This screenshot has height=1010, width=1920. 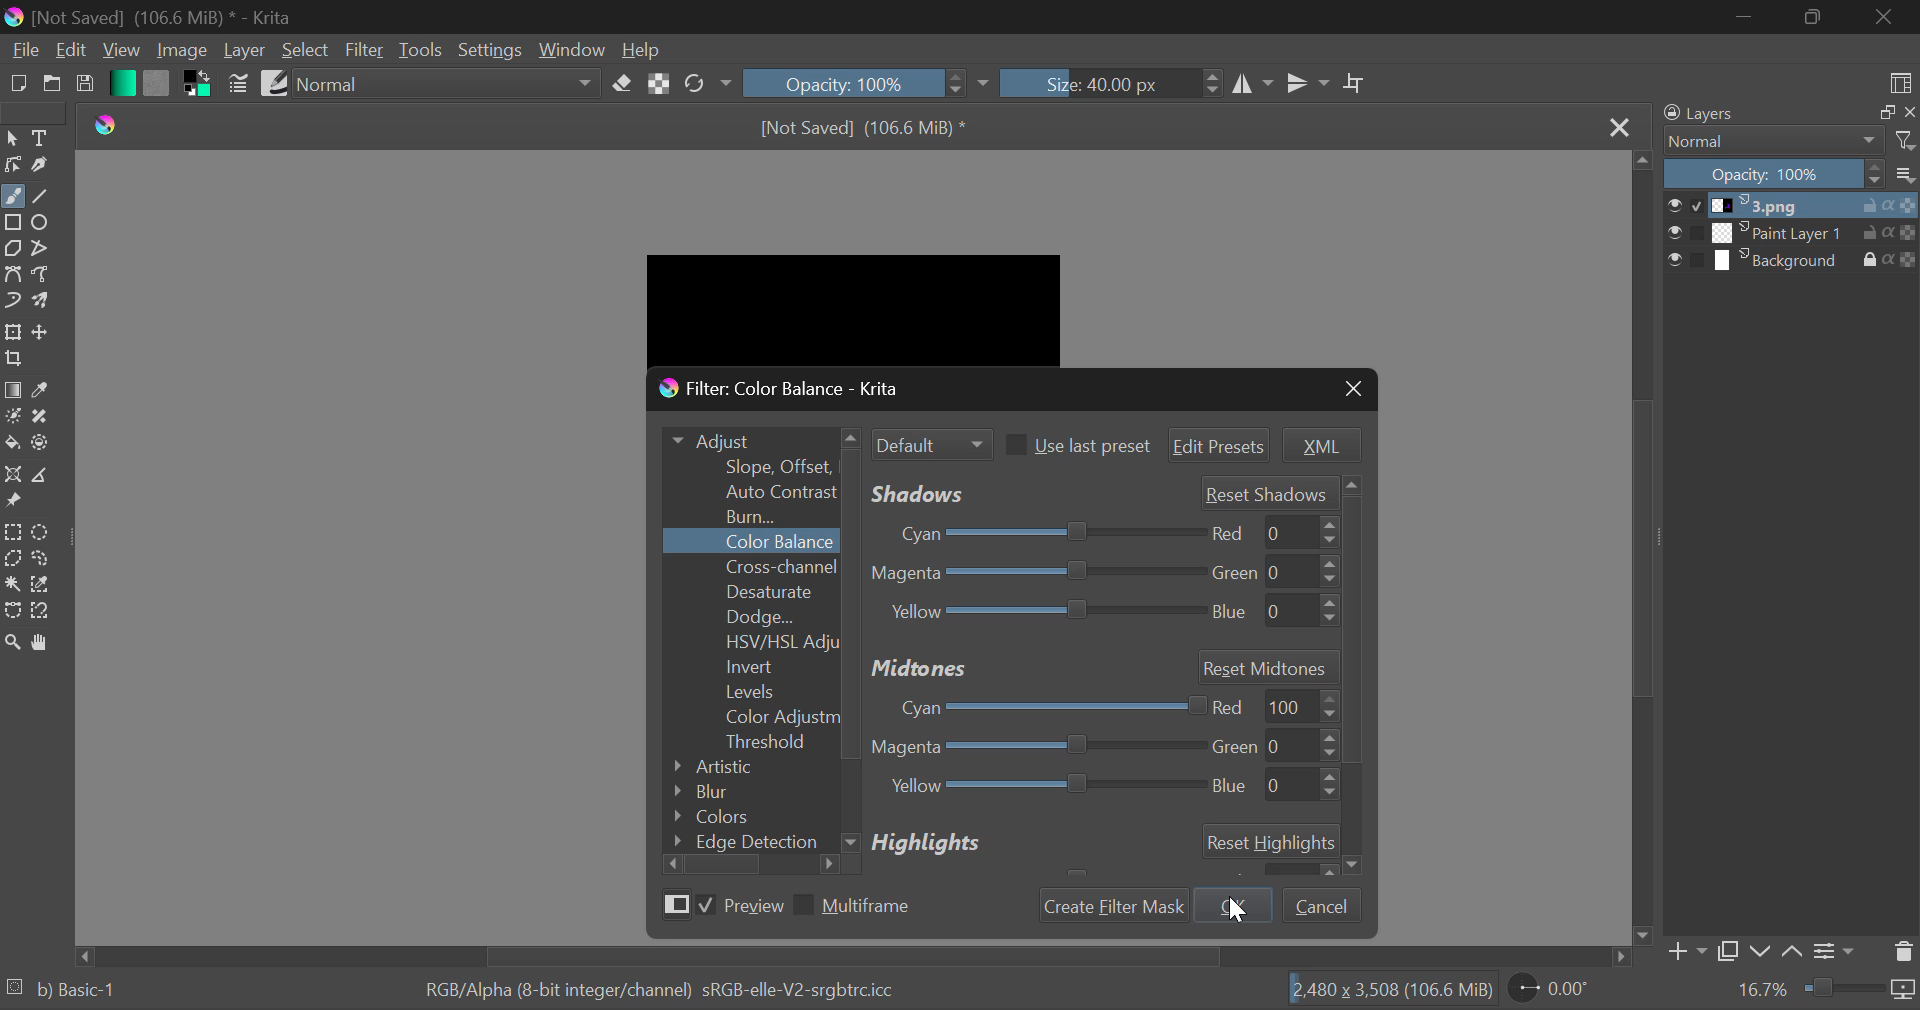 I want to click on OK, so click(x=1231, y=904).